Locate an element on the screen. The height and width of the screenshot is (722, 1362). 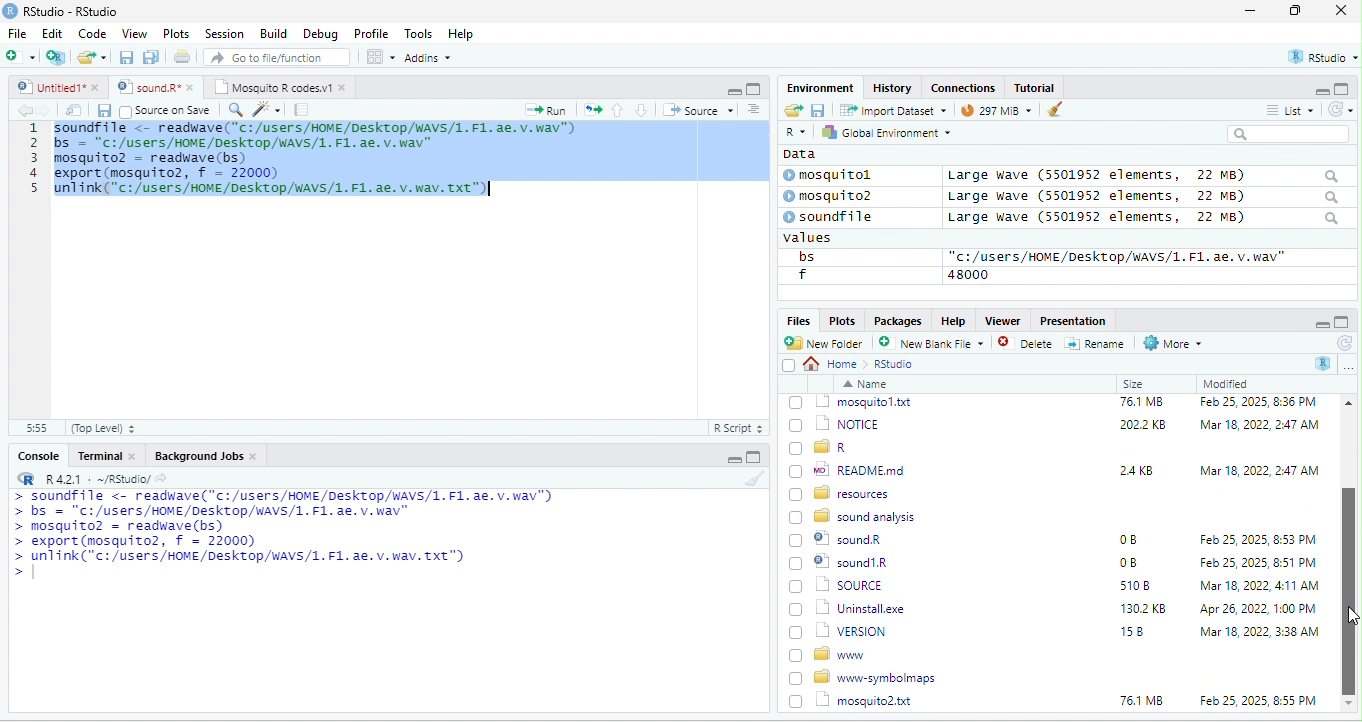
minimize is located at coordinates (1320, 323).